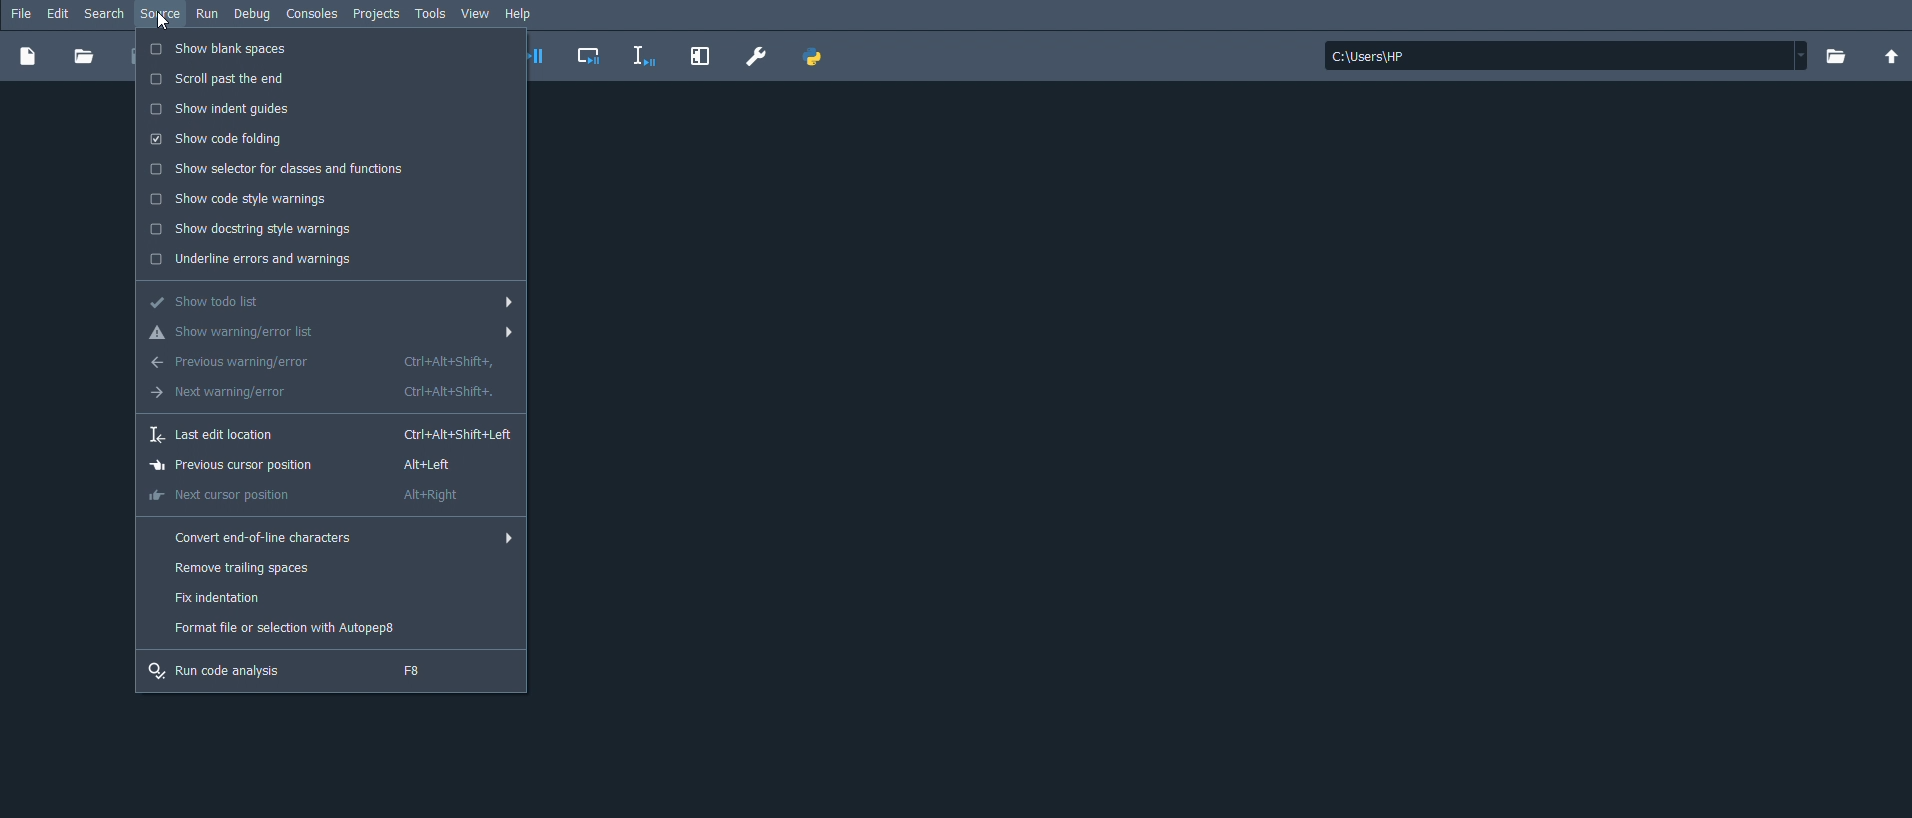  What do you see at coordinates (284, 627) in the screenshot?
I see `Format file or selection with Autopep8` at bounding box center [284, 627].